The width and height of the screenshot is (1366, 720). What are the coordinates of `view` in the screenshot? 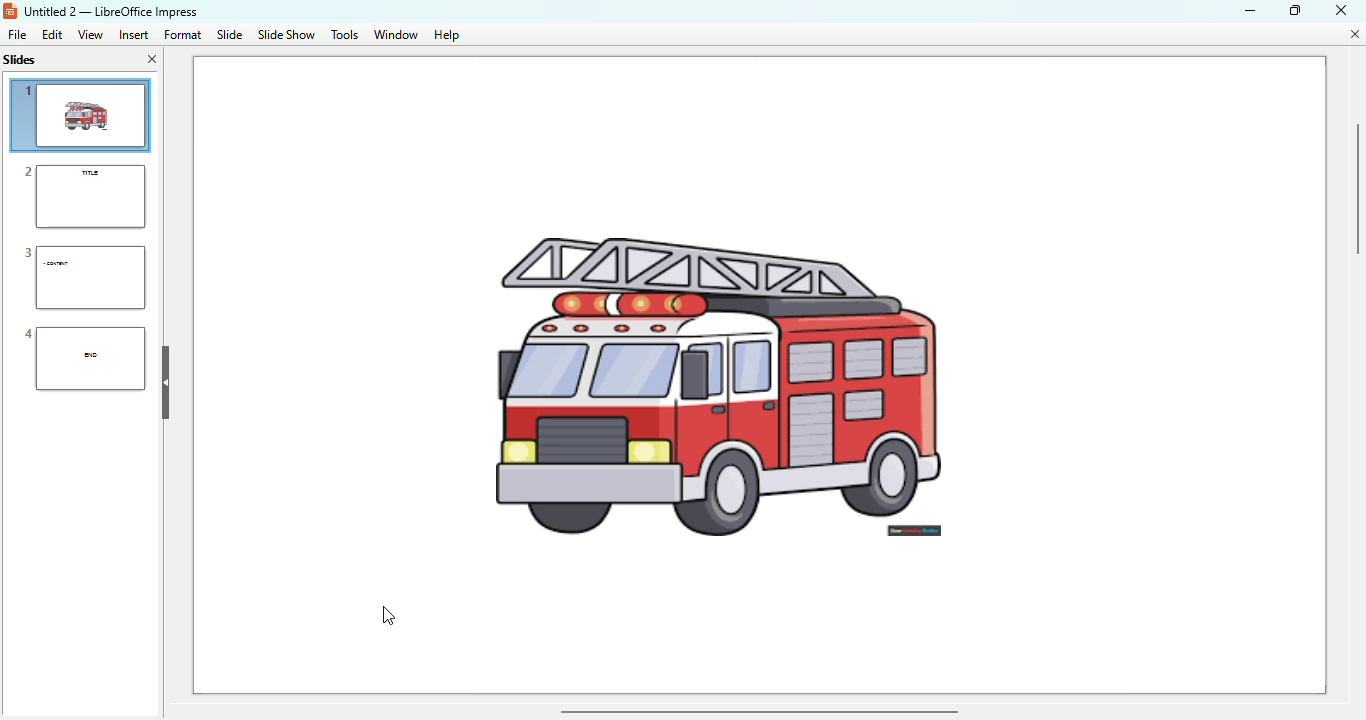 It's located at (90, 34).